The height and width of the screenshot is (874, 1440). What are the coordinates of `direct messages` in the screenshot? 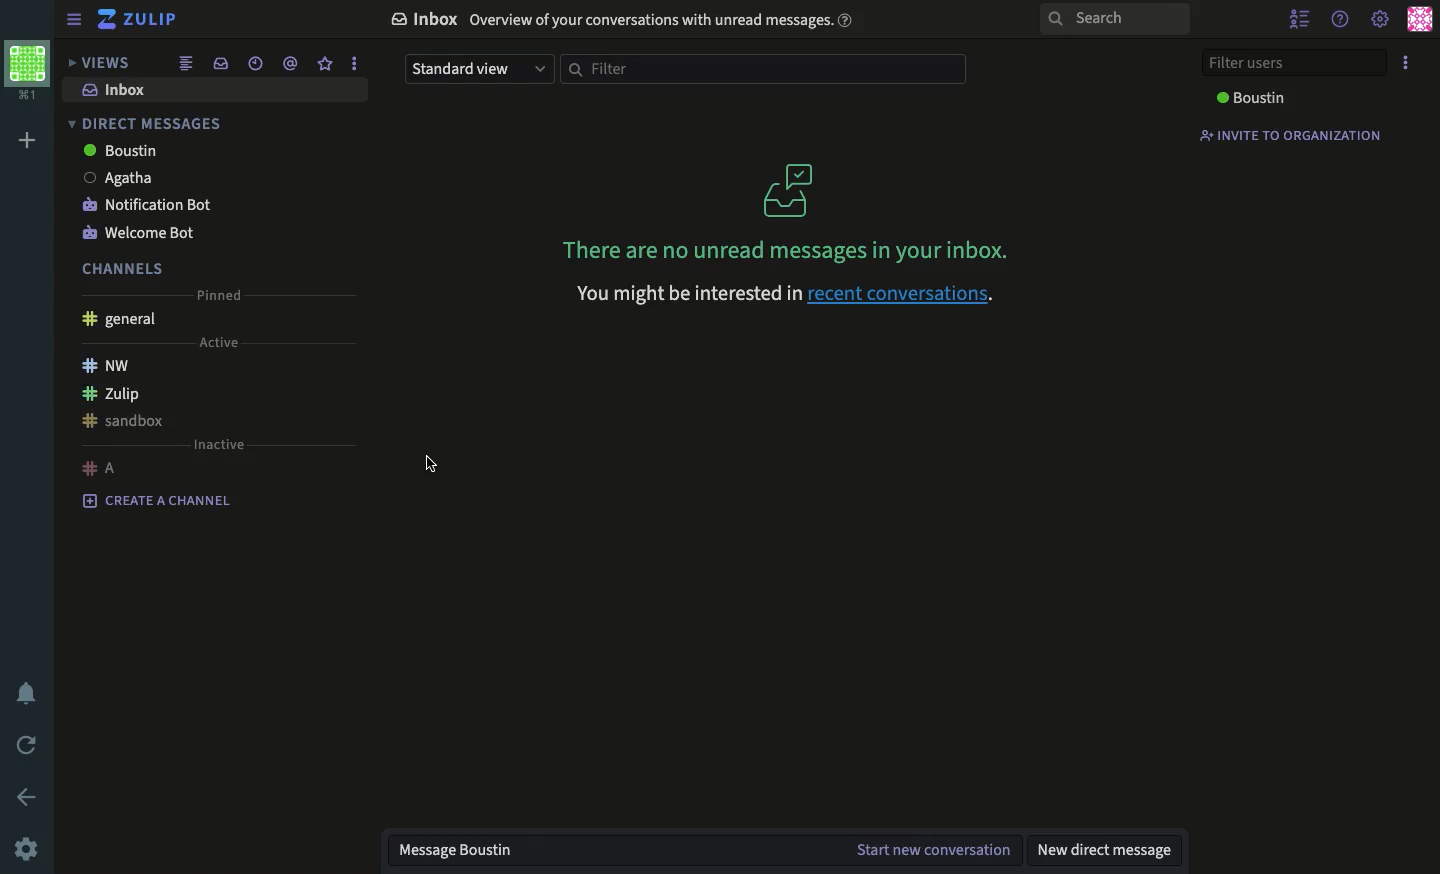 It's located at (148, 124).